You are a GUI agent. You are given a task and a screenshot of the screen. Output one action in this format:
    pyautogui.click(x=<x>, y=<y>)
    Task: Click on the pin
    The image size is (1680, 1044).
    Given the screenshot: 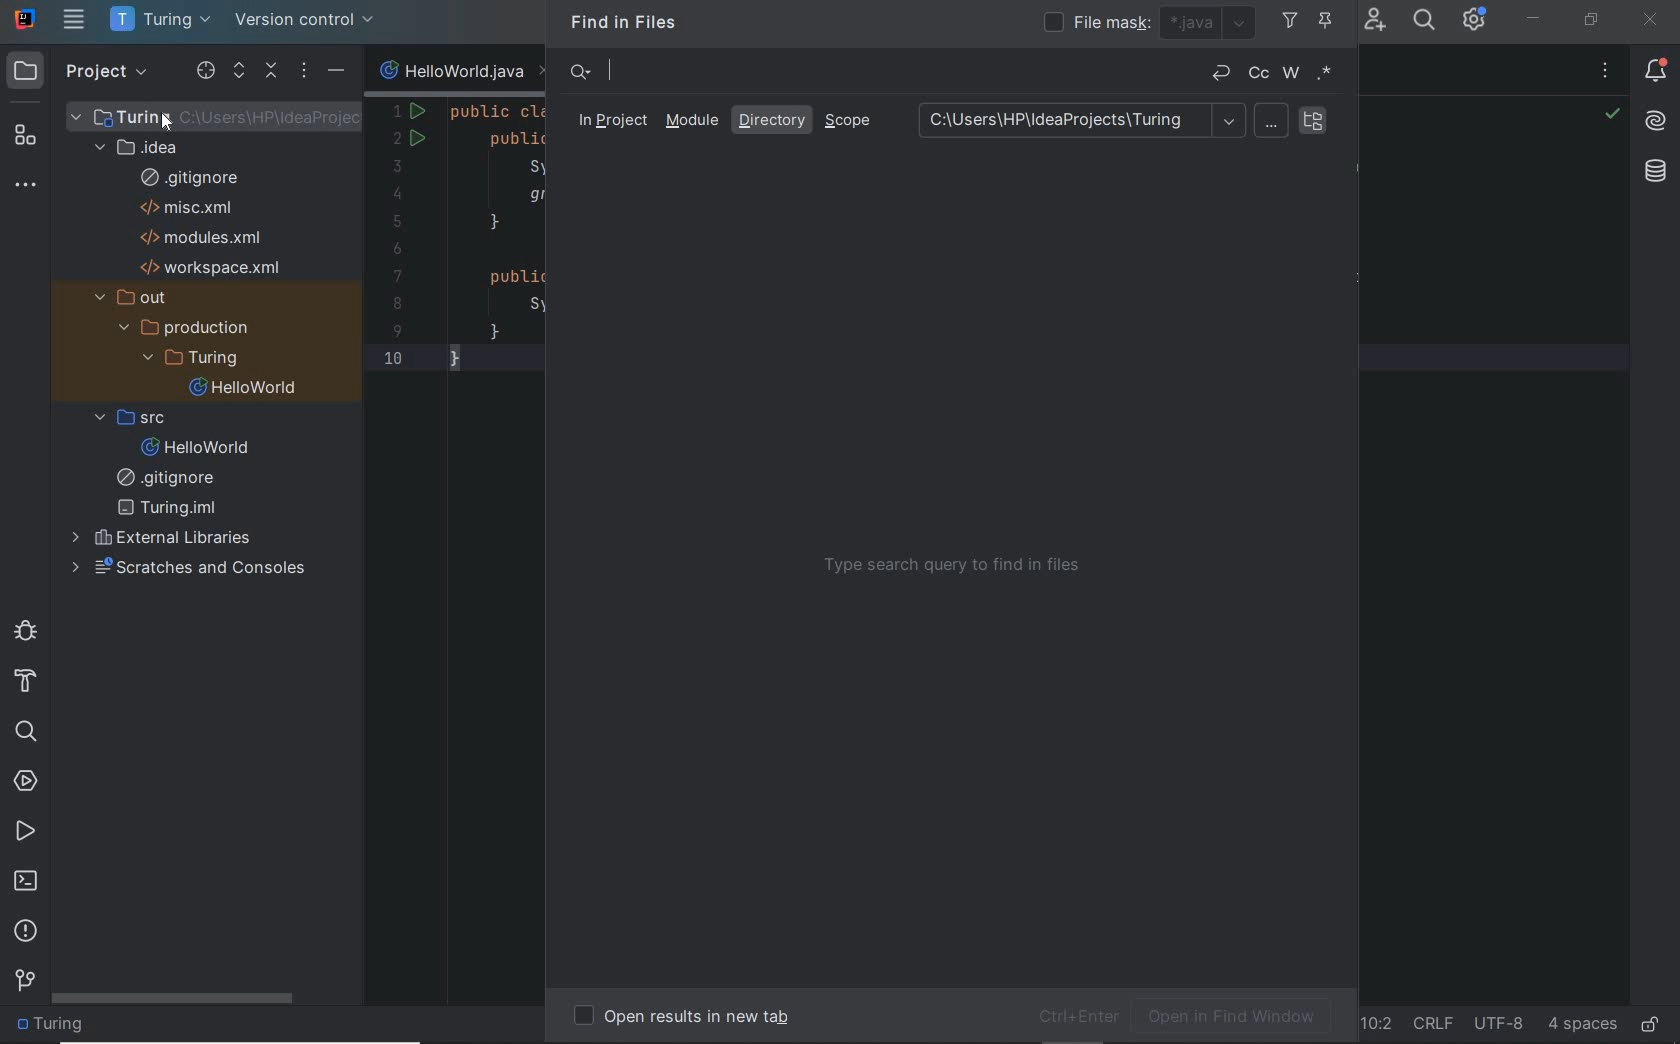 What is the action you would take?
    pyautogui.click(x=1334, y=25)
    